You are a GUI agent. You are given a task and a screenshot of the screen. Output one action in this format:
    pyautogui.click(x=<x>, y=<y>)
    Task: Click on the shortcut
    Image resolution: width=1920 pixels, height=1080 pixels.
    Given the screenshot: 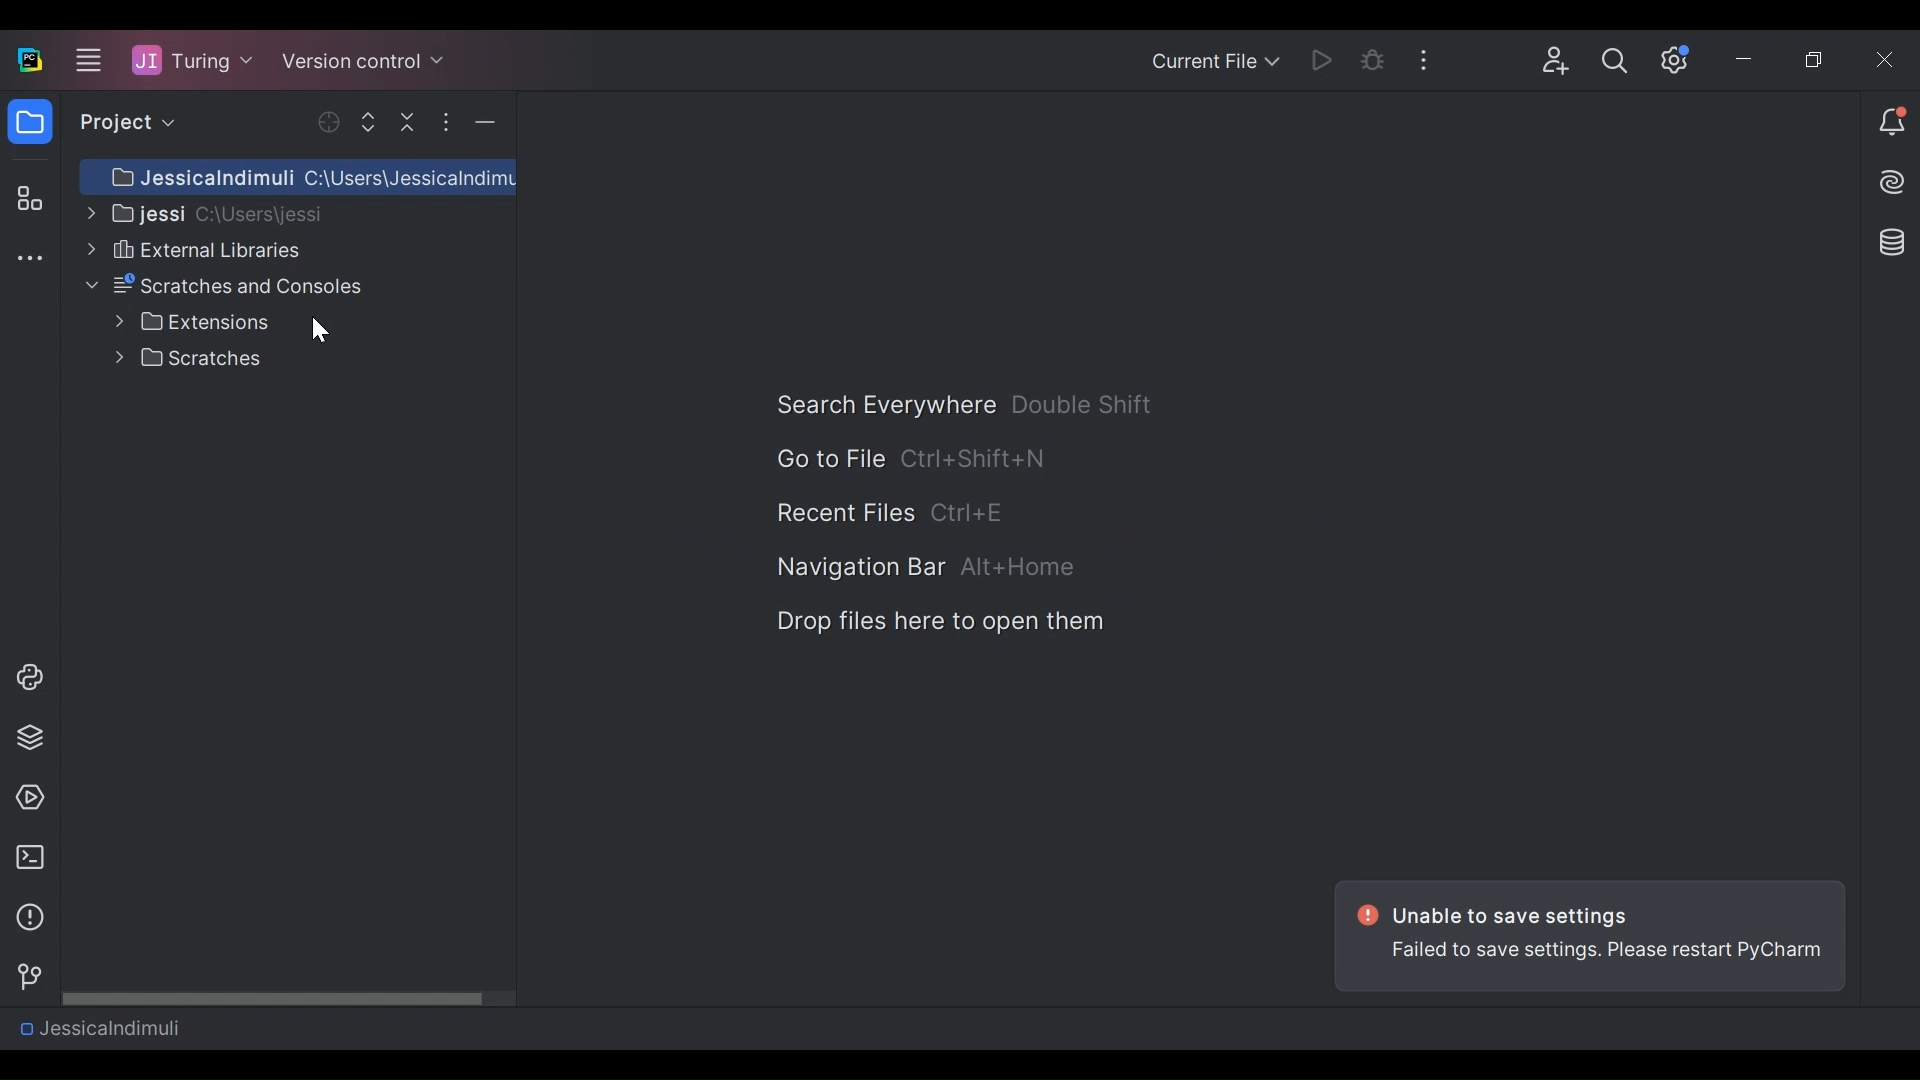 What is the action you would take?
    pyautogui.click(x=1084, y=404)
    